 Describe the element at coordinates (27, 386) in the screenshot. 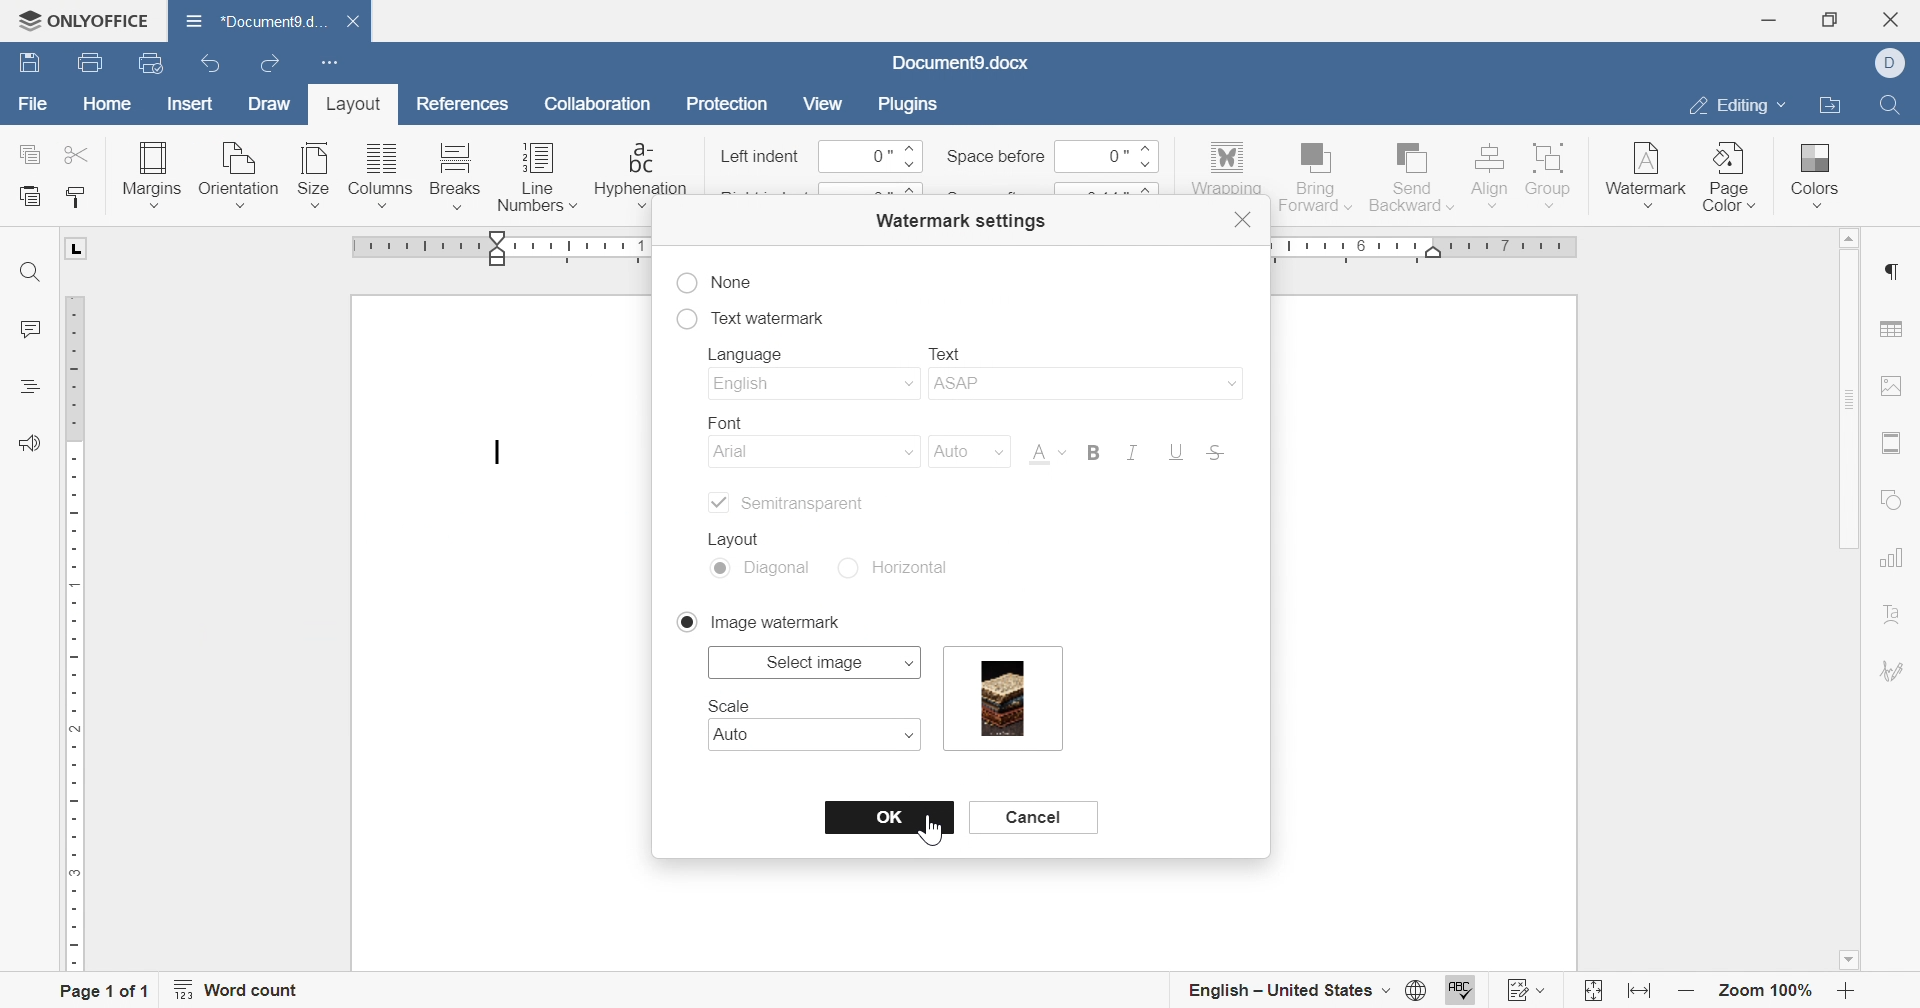

I see `headings` at that location.